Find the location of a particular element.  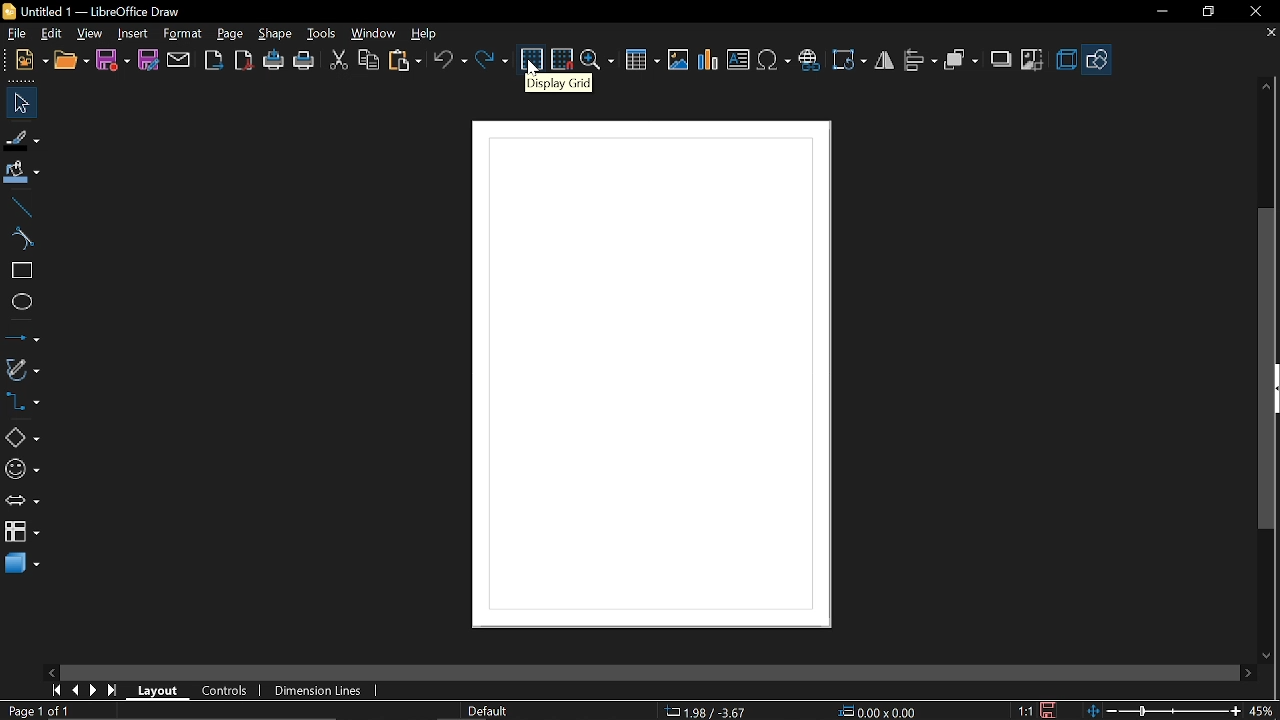

previous page is located at coordinates (77, 691).